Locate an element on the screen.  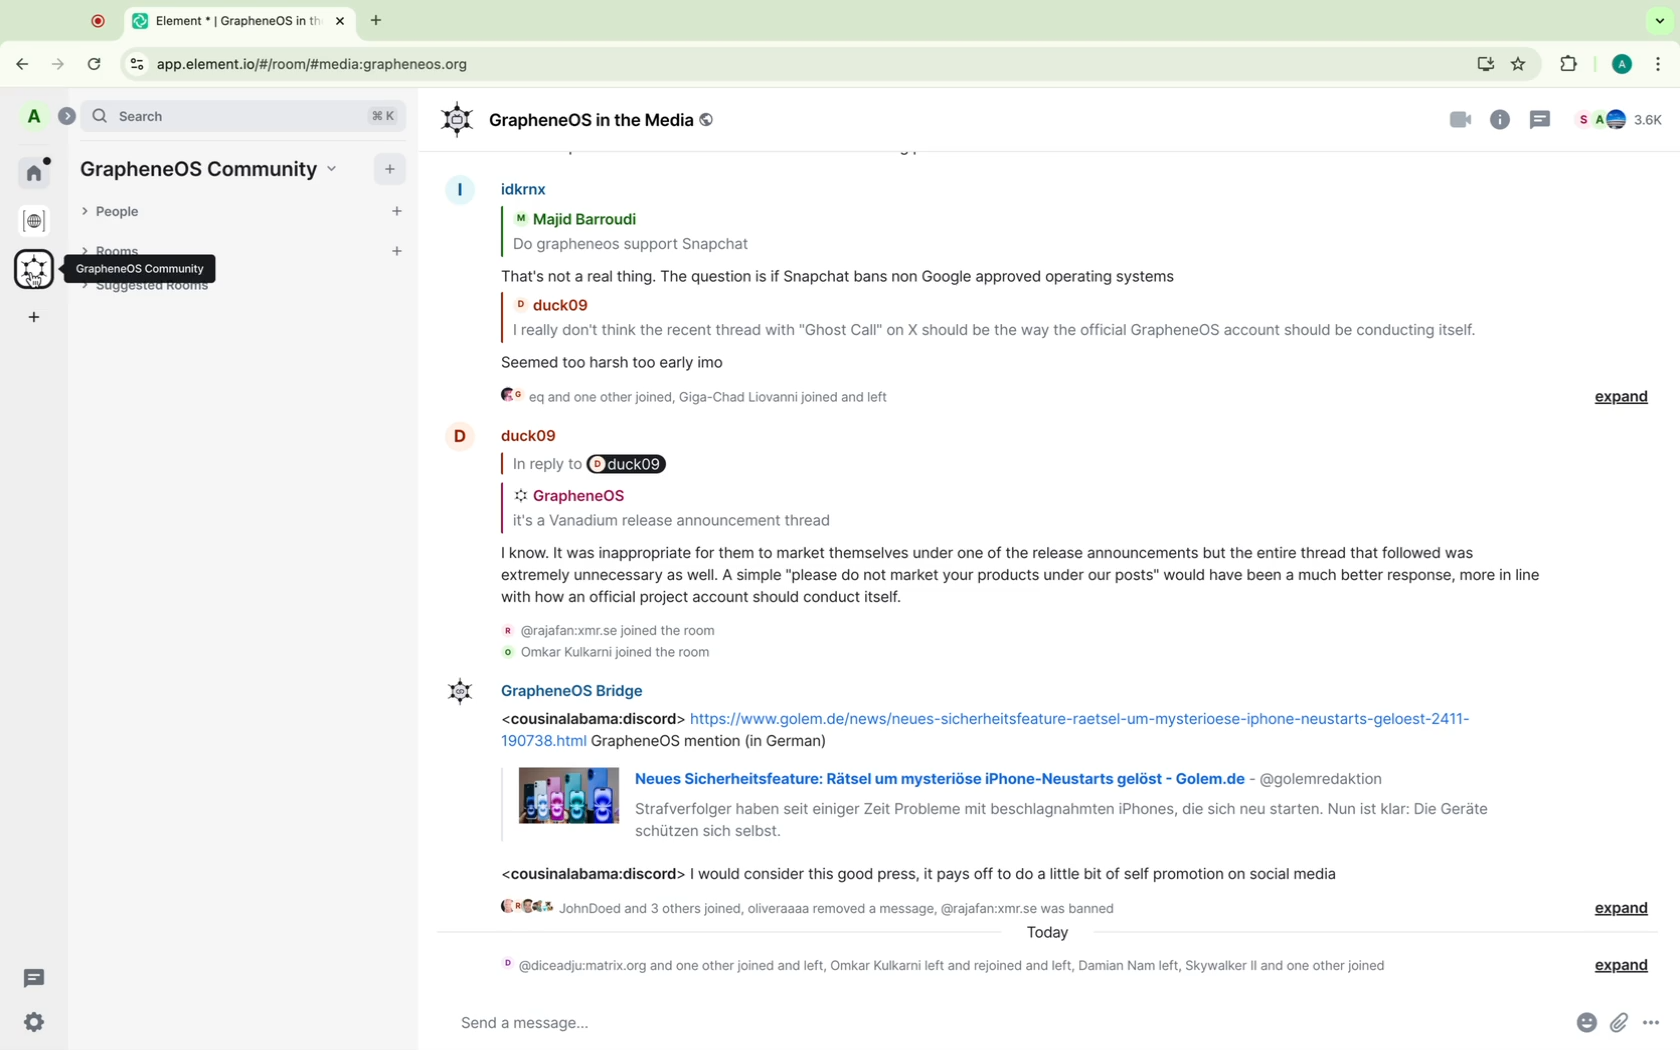
add tab is located at coordinates (377, 21).